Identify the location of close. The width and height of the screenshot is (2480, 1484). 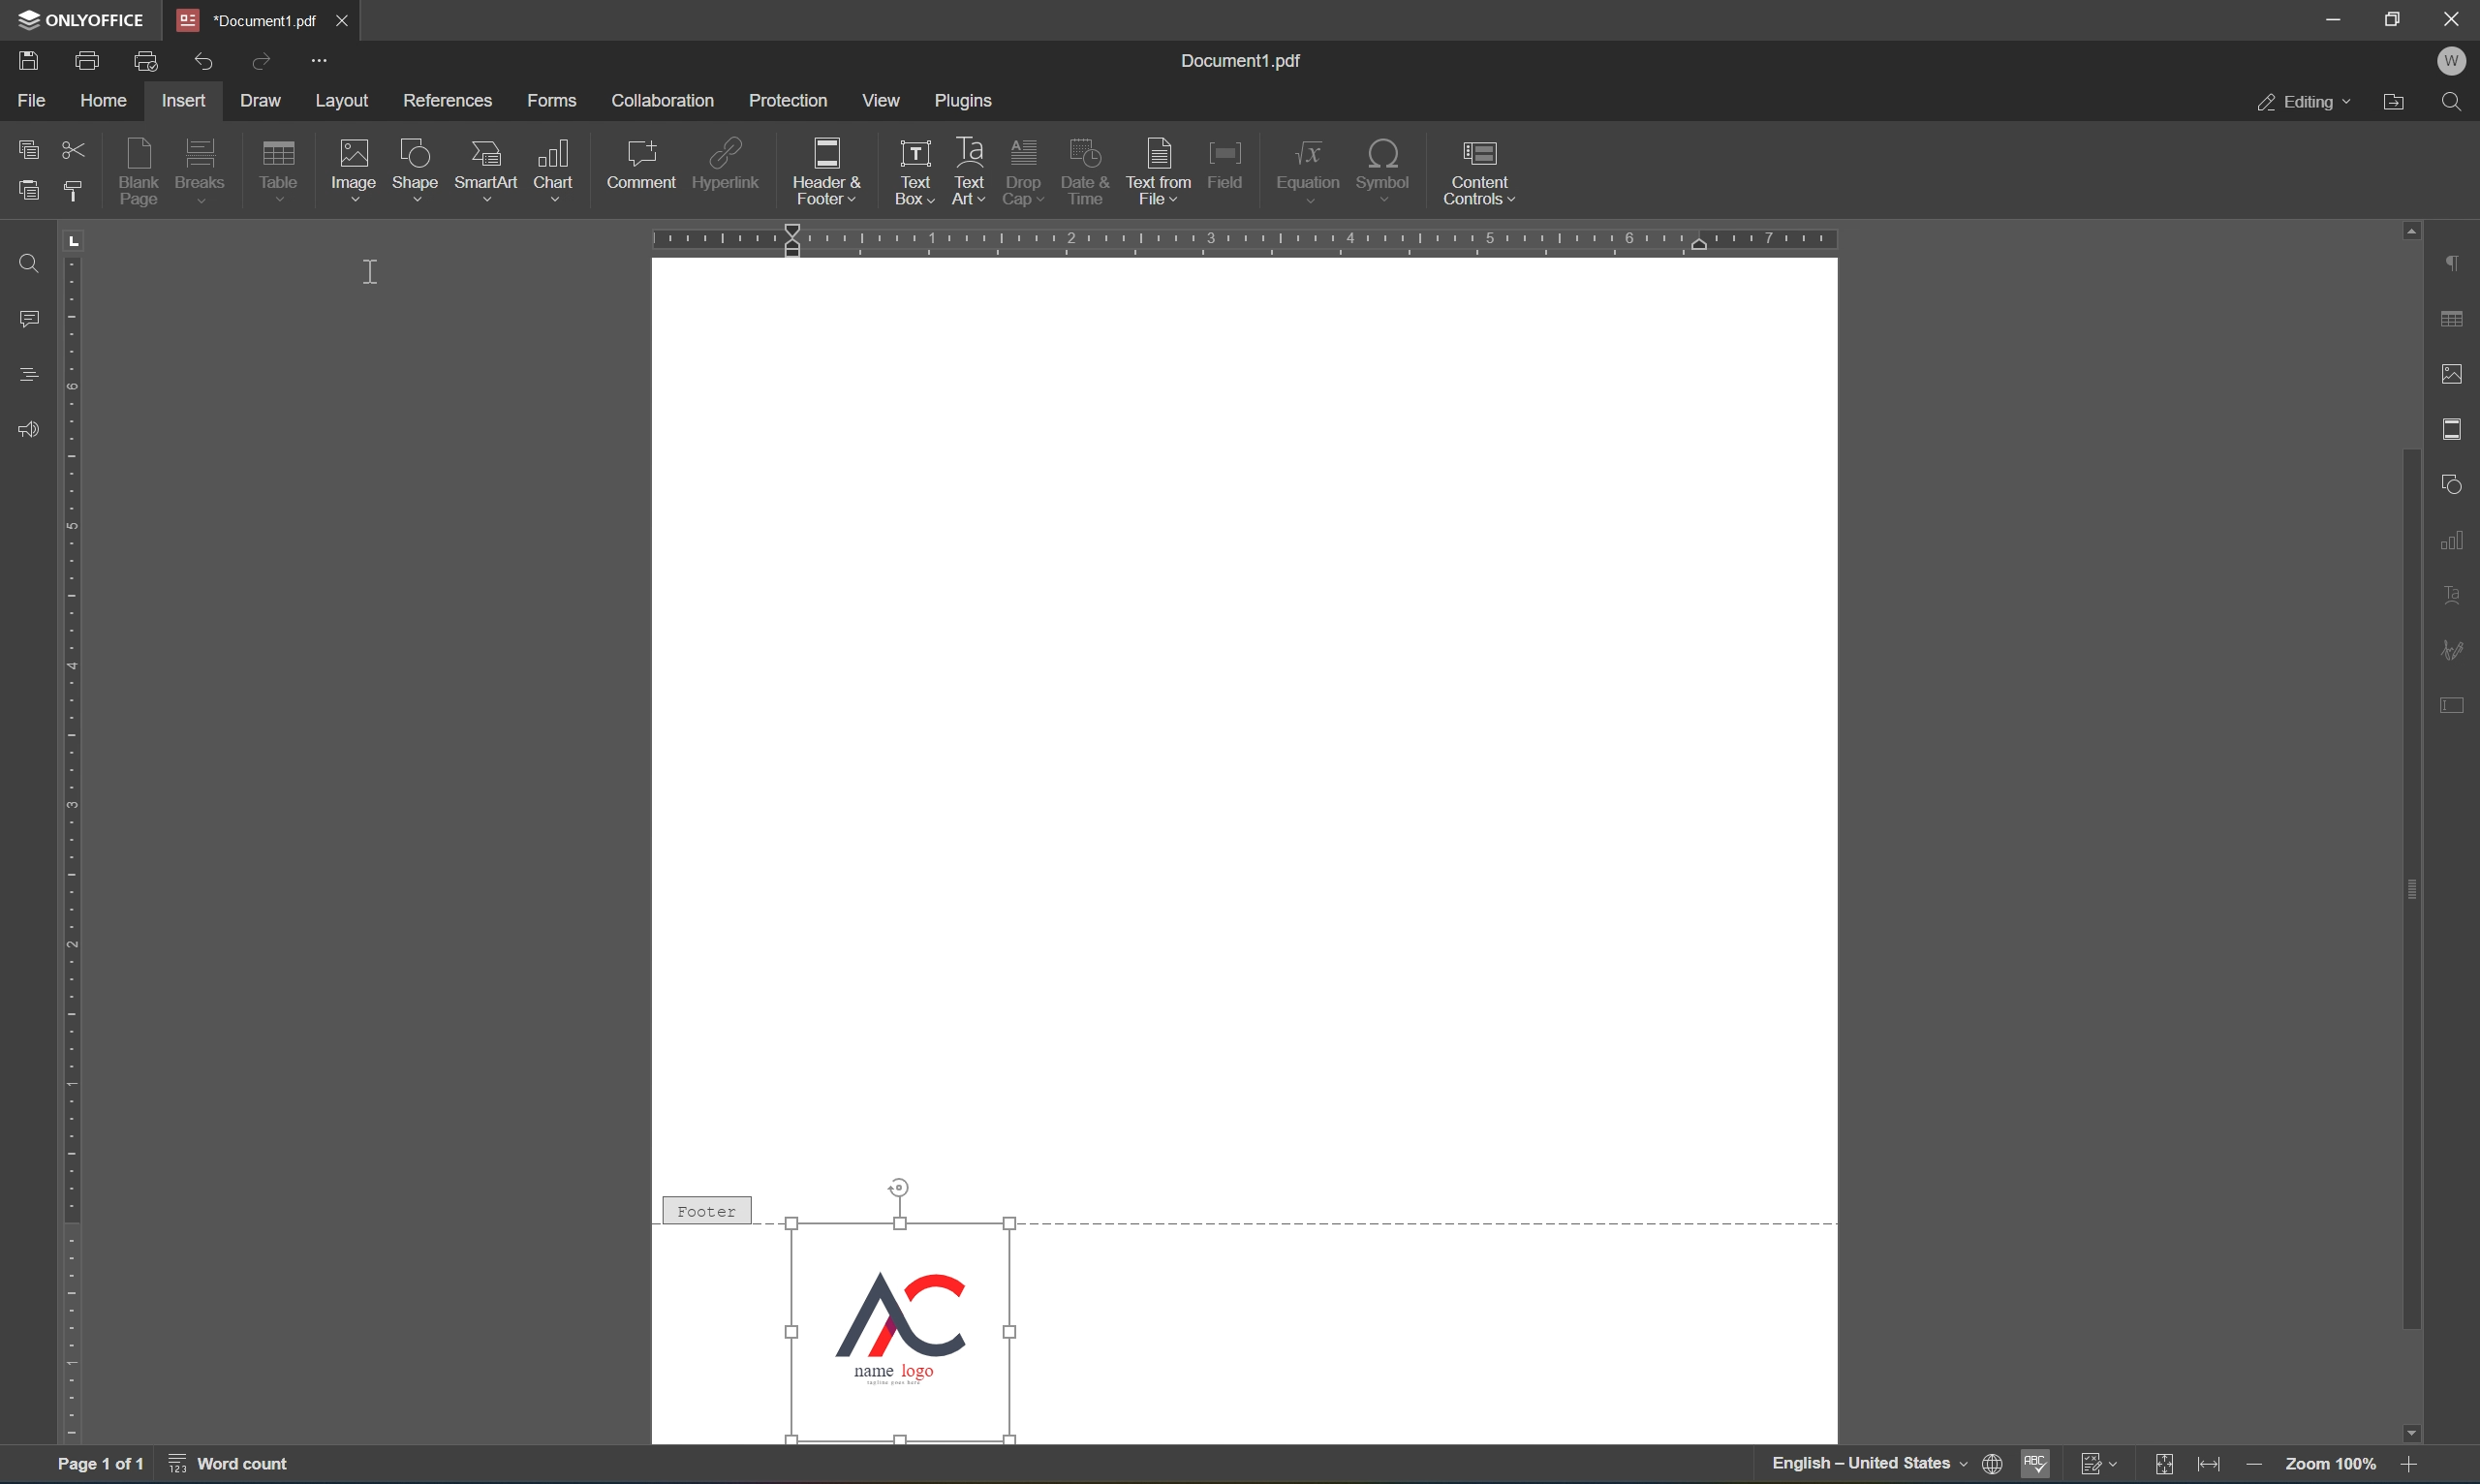
(358, 24).